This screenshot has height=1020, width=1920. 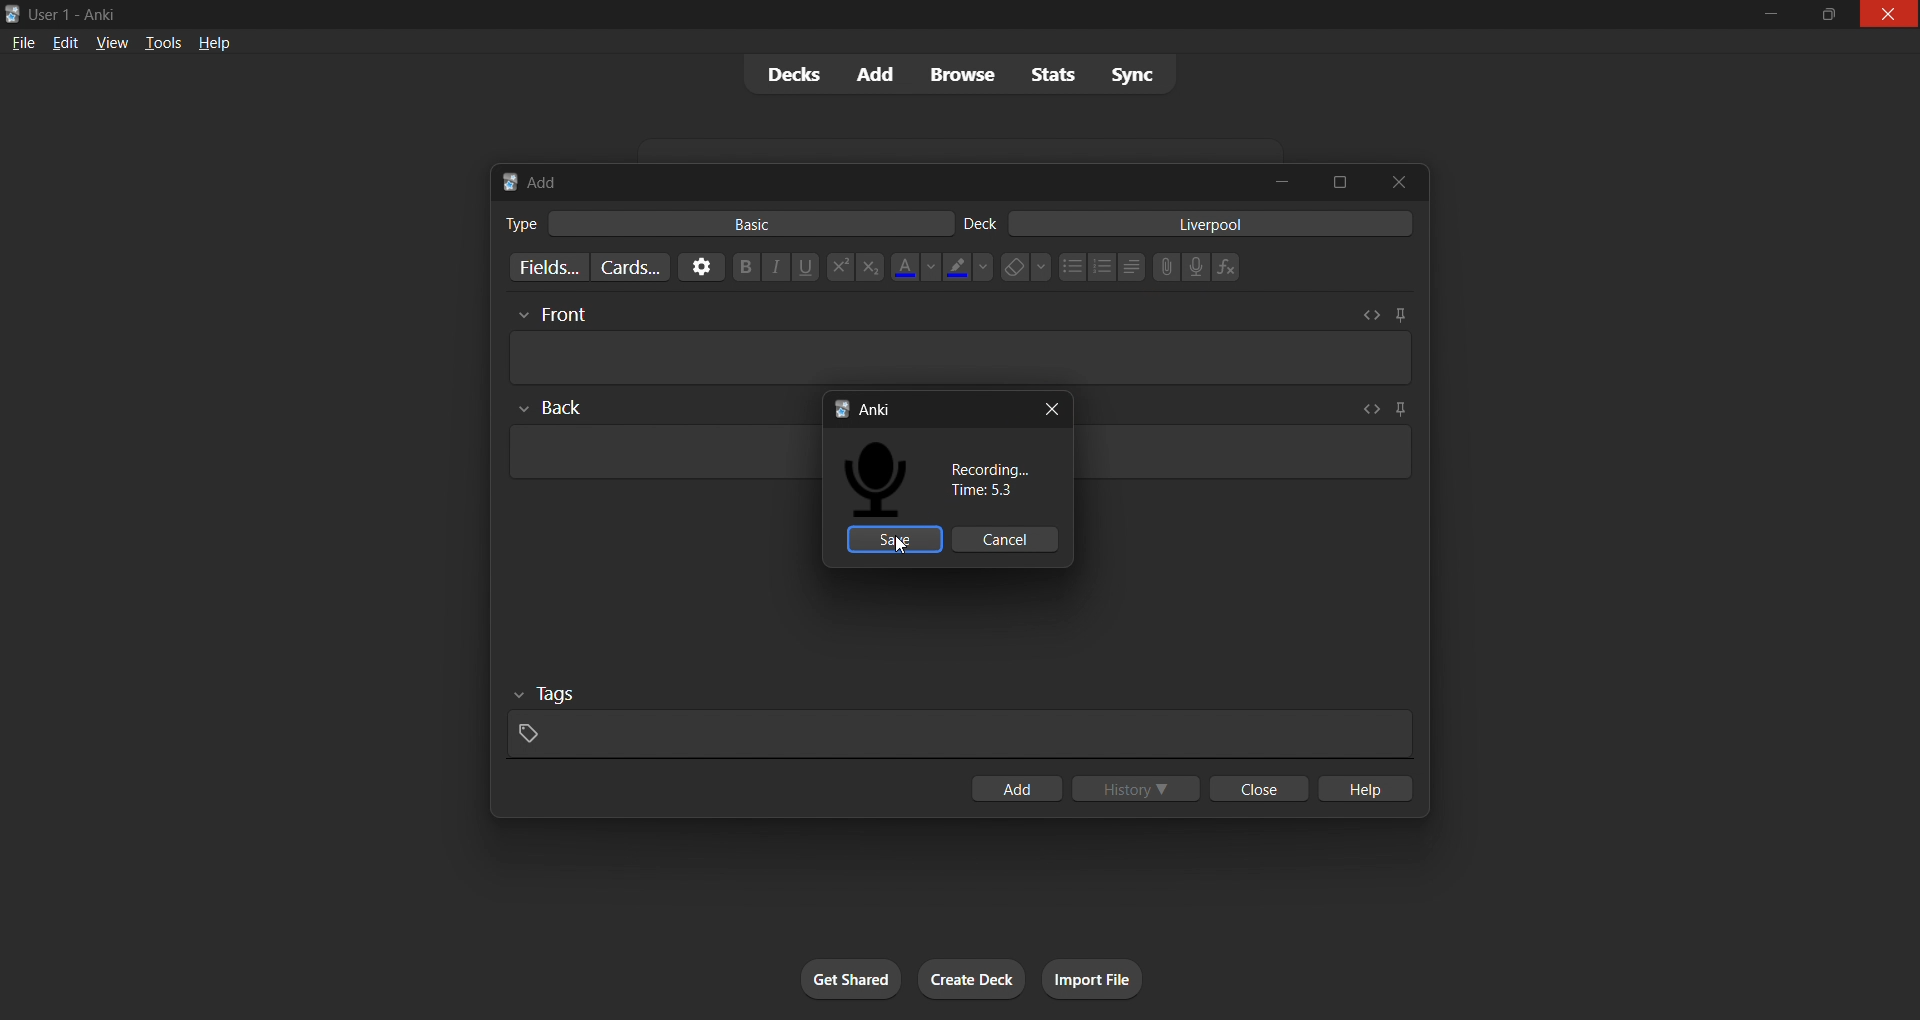 I want to click on insert file, so click(x=1160, y=264).